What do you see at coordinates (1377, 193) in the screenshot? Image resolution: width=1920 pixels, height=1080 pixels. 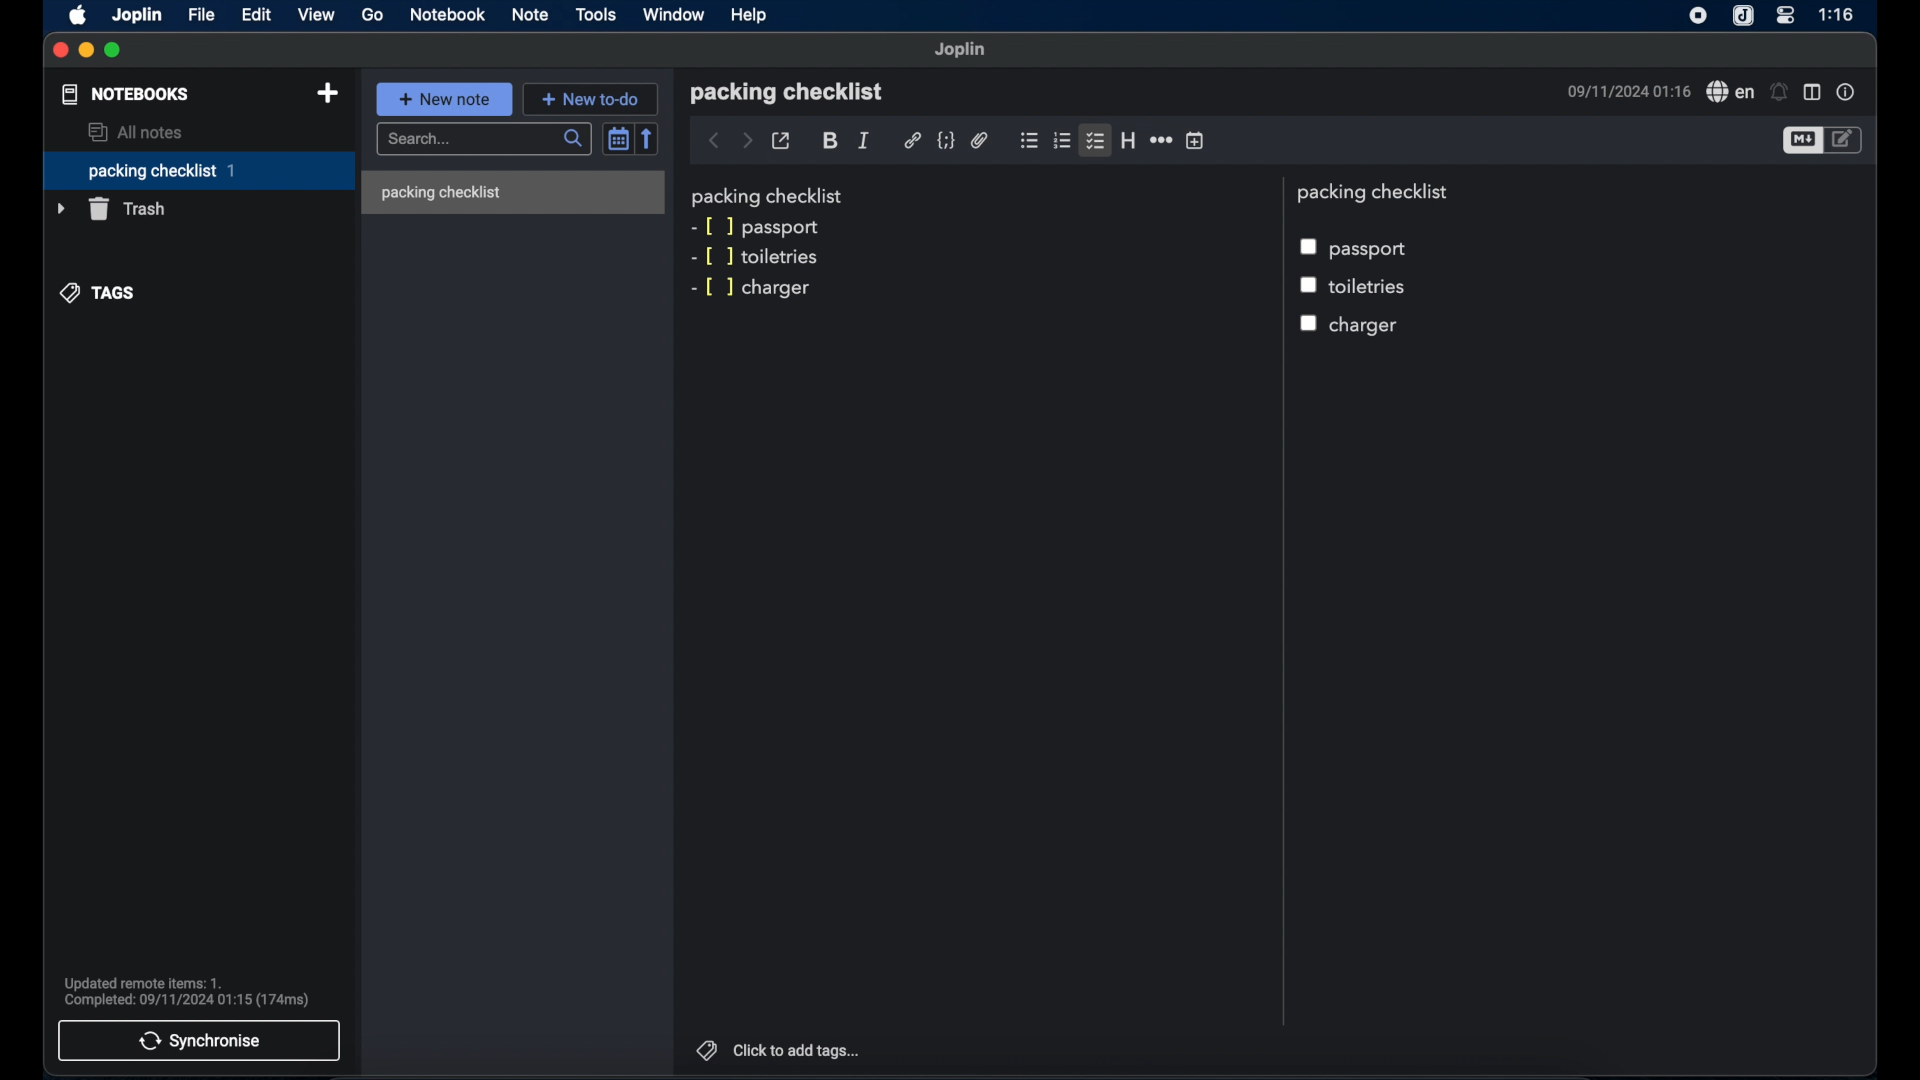 I see `packing checklist` at bounding box center [1377, 193].